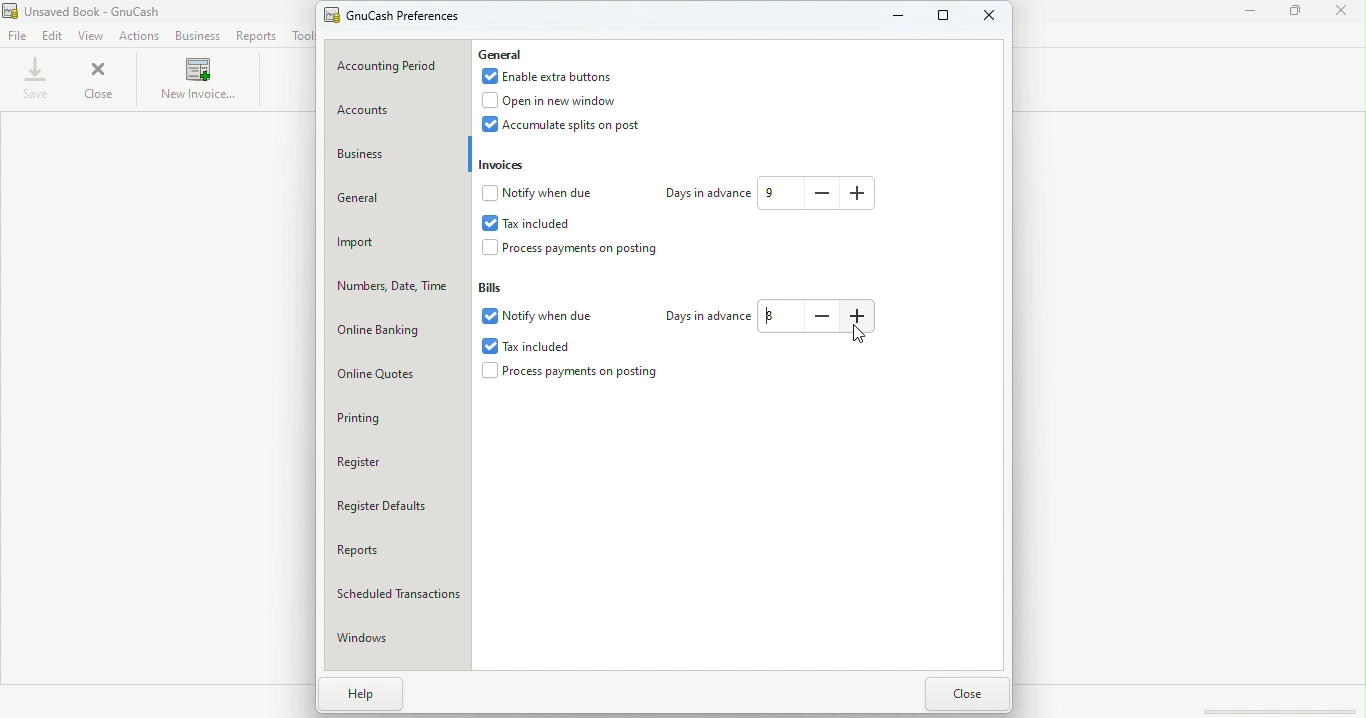  I want to click on Open in new window, so click(566, 101).